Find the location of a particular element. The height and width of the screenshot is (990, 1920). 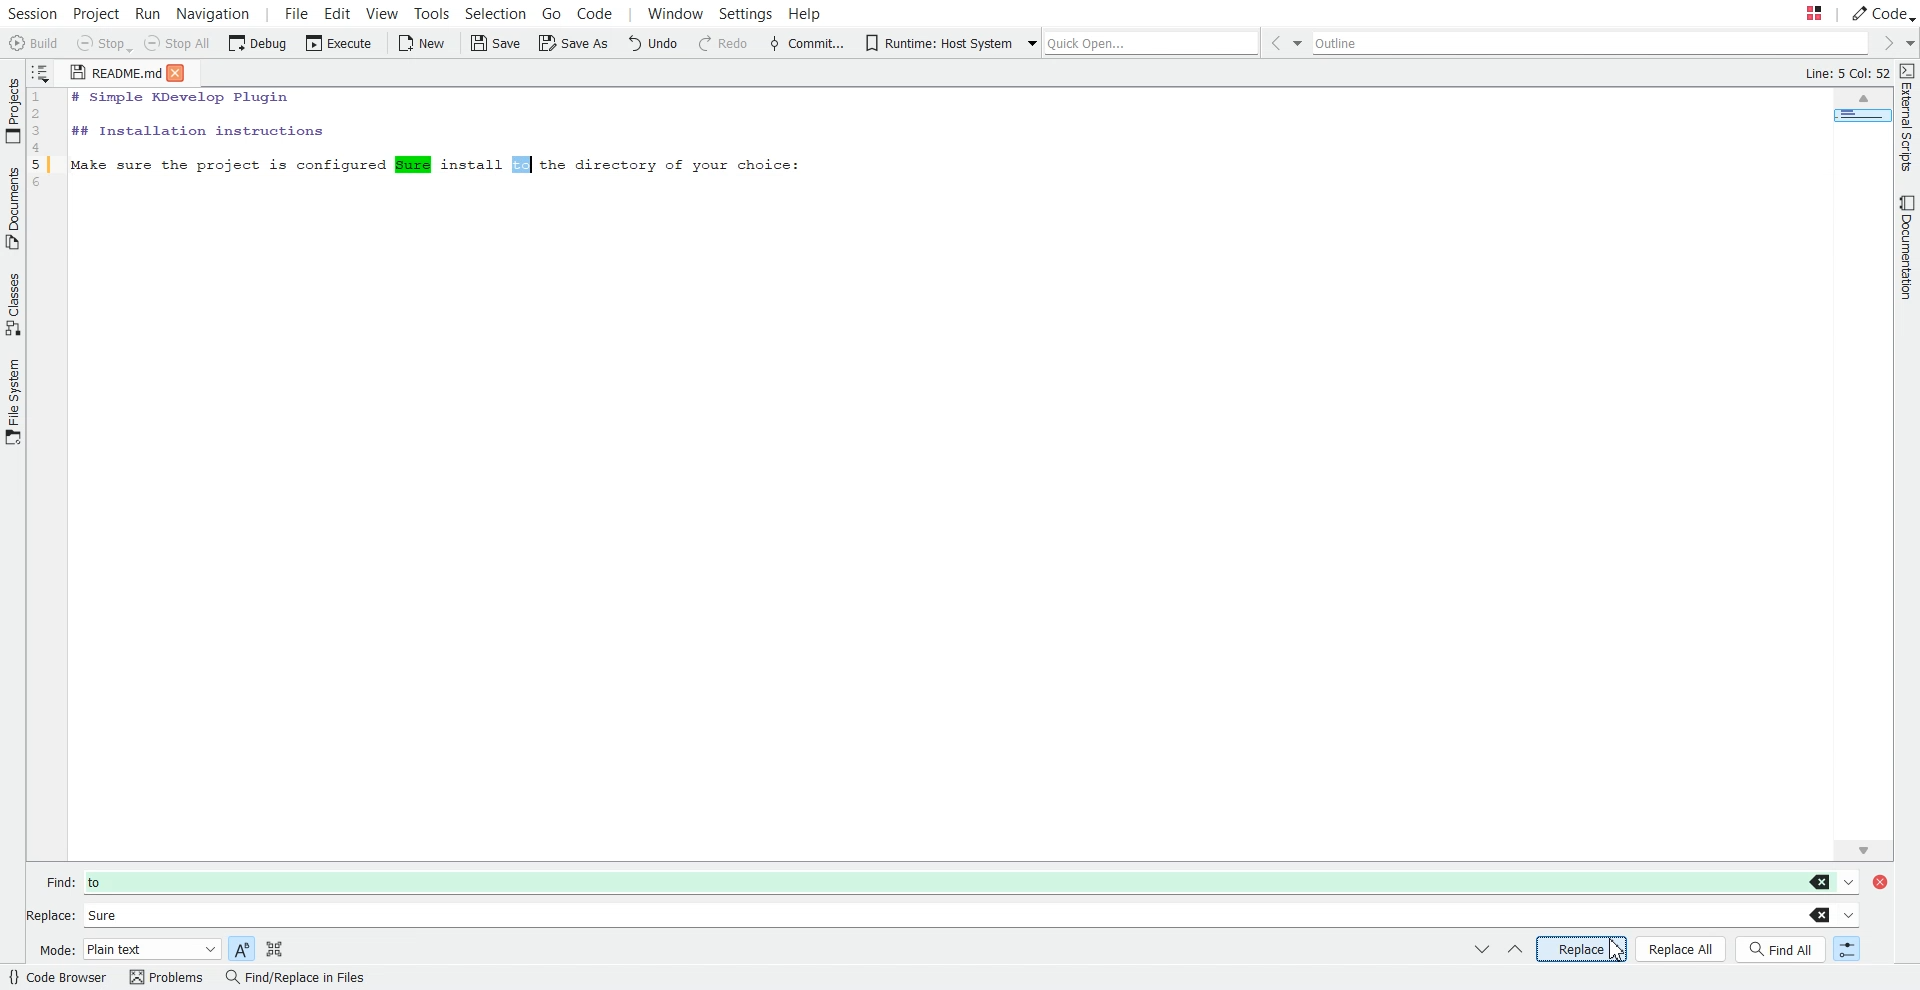

# Simple KDevelop Plugin is located at coordinates (182, 99).